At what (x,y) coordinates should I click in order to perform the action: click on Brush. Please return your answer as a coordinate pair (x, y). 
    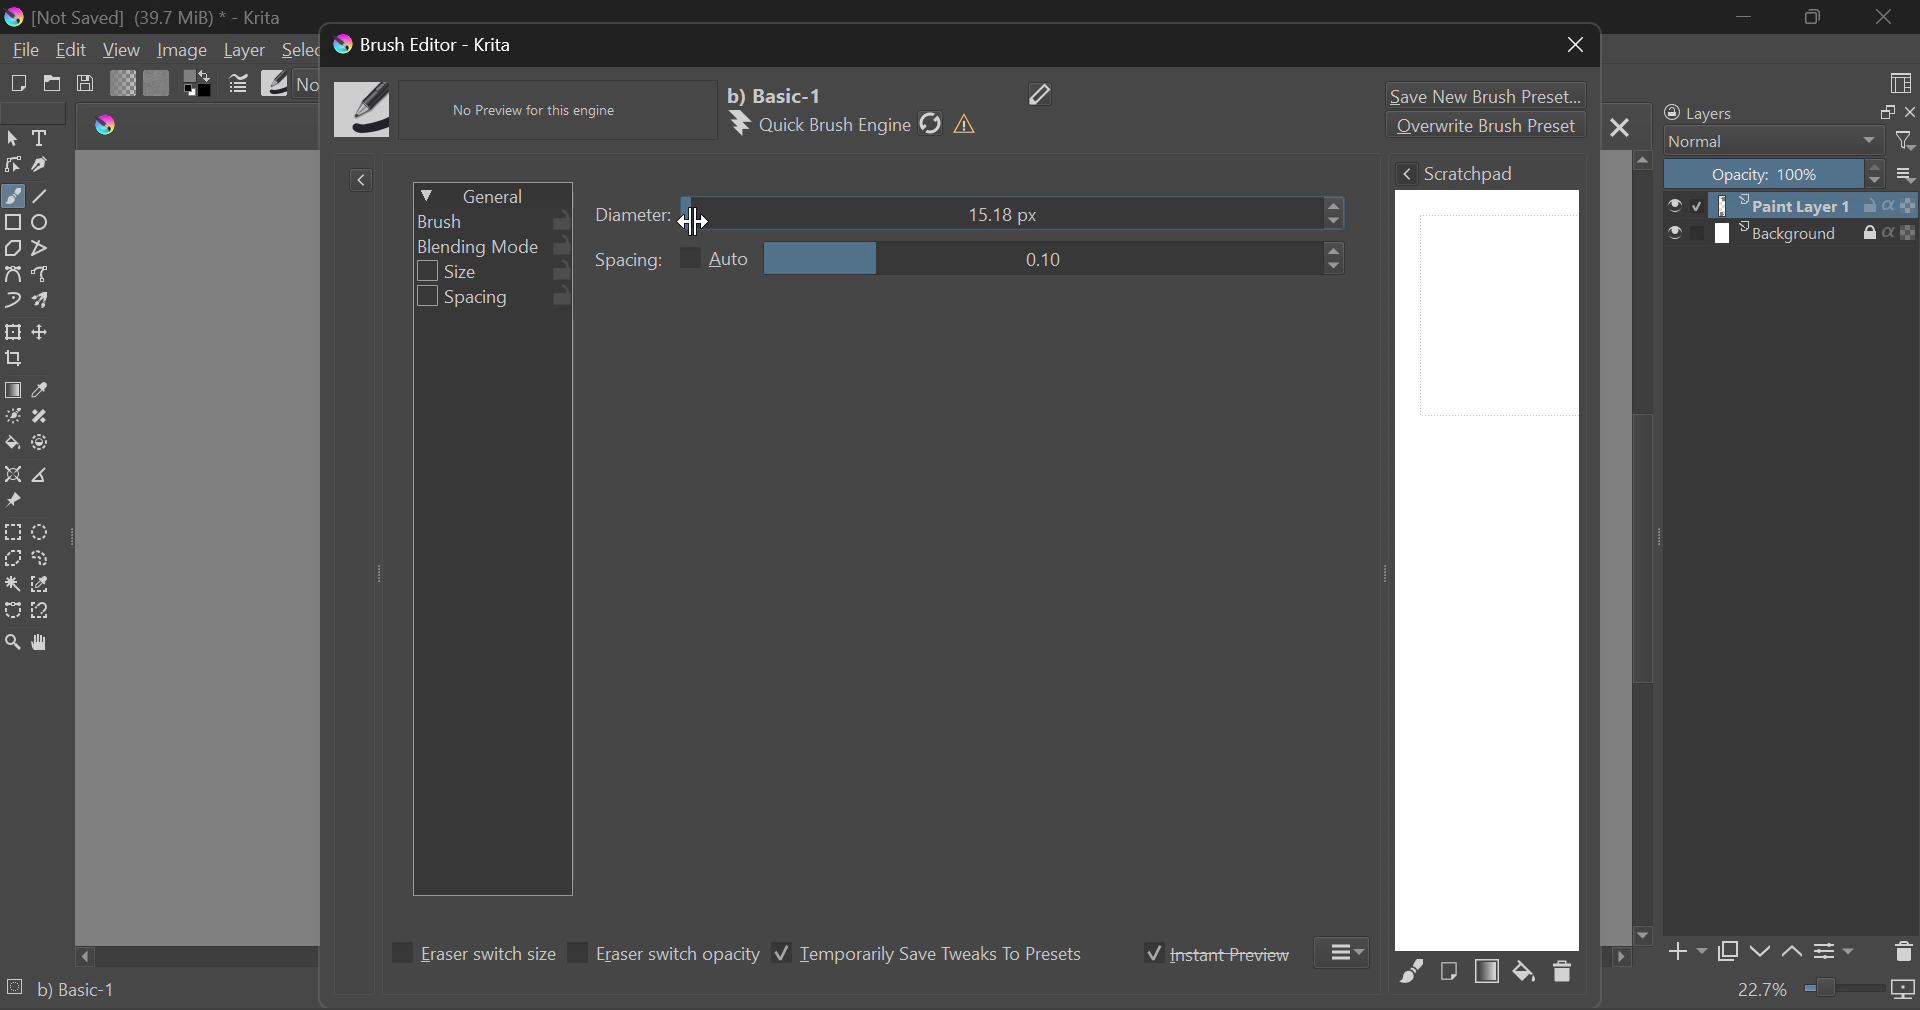
    Looking at the image, I should click on (492, 220).